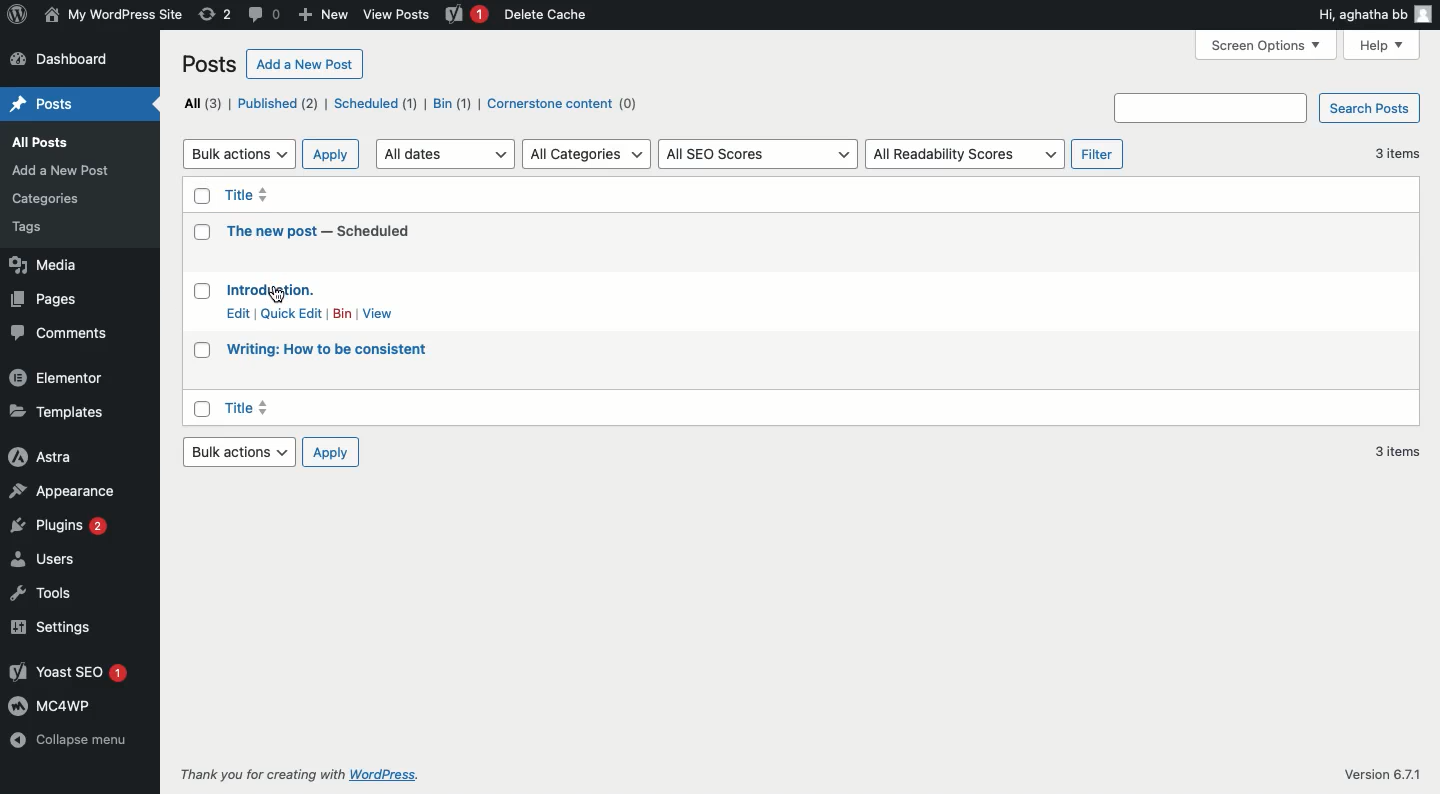 This screenshot has width=1440, height=794. What do you see at coordinates (469, 15) in the screenshot?
I see `Yoast` at bounding box center [469, 15].